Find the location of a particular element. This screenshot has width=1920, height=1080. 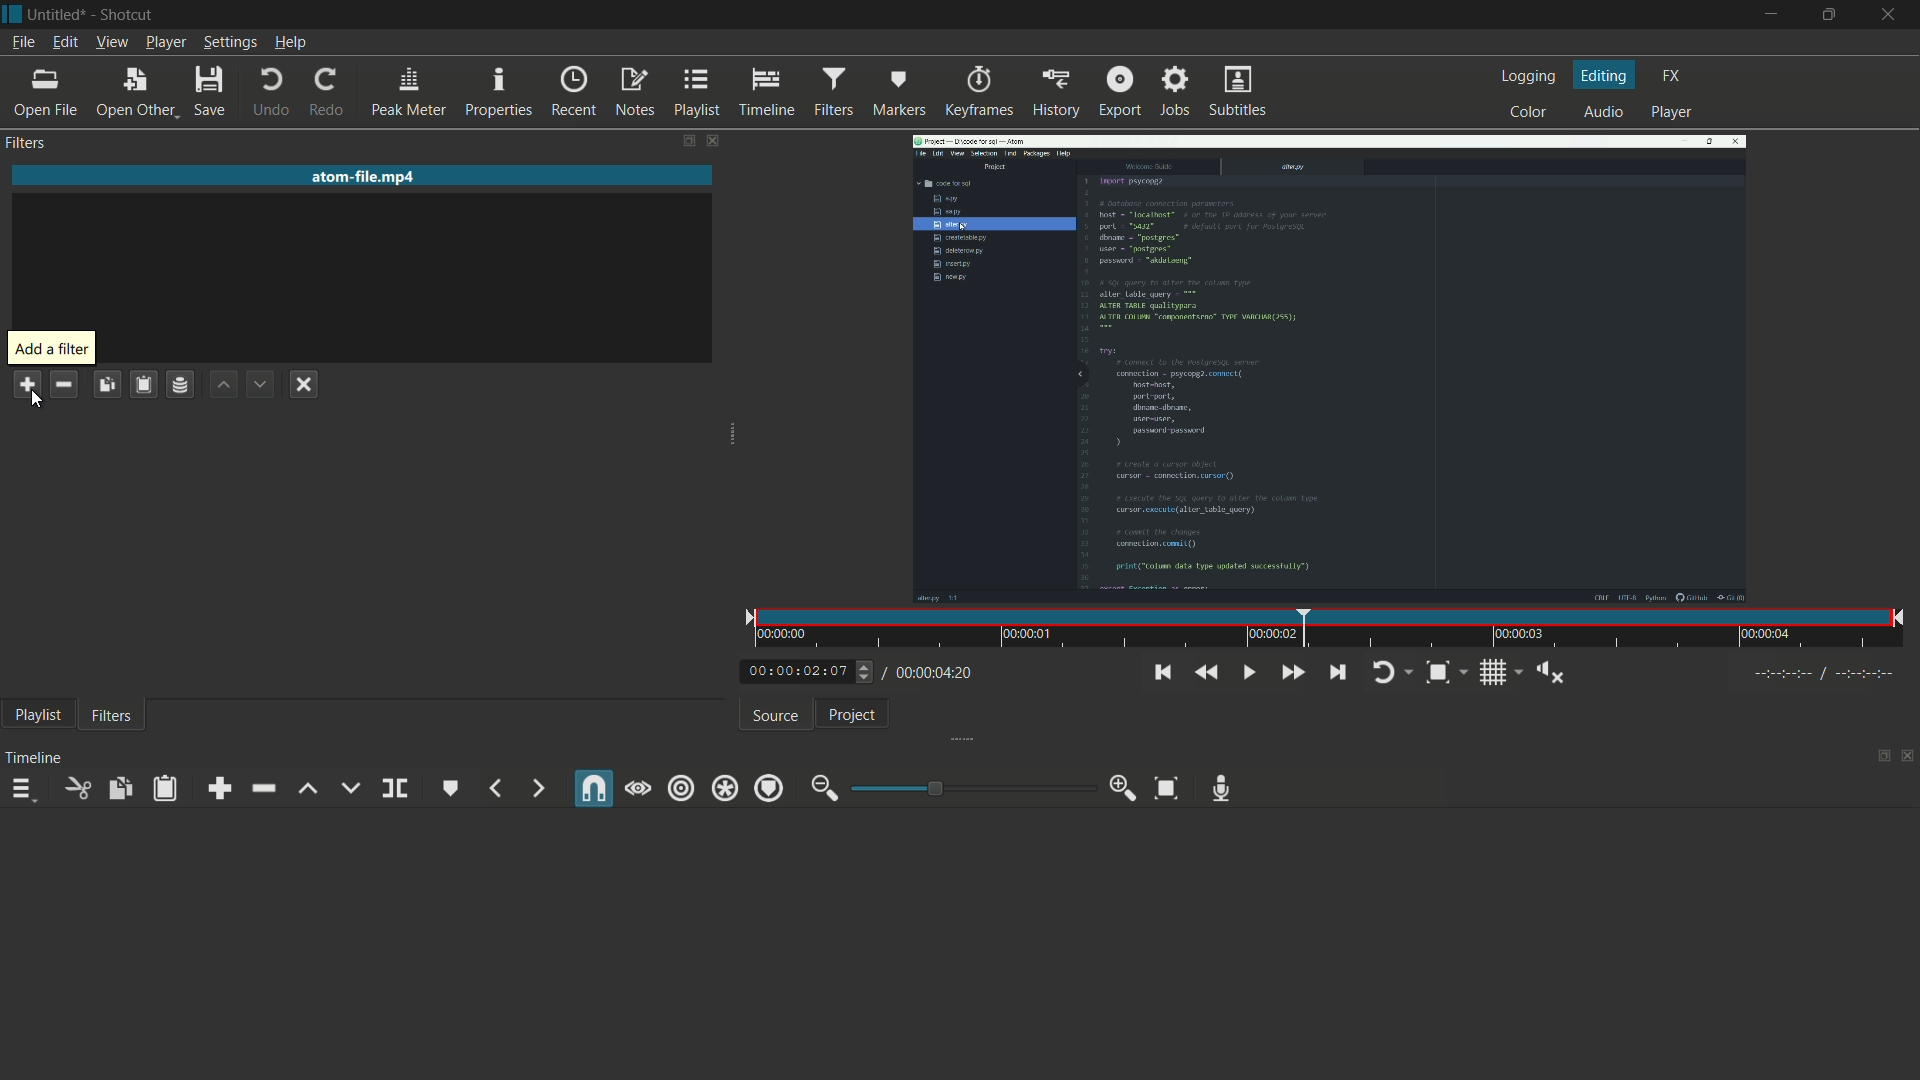

view menu is located at coordinates (112, 42).